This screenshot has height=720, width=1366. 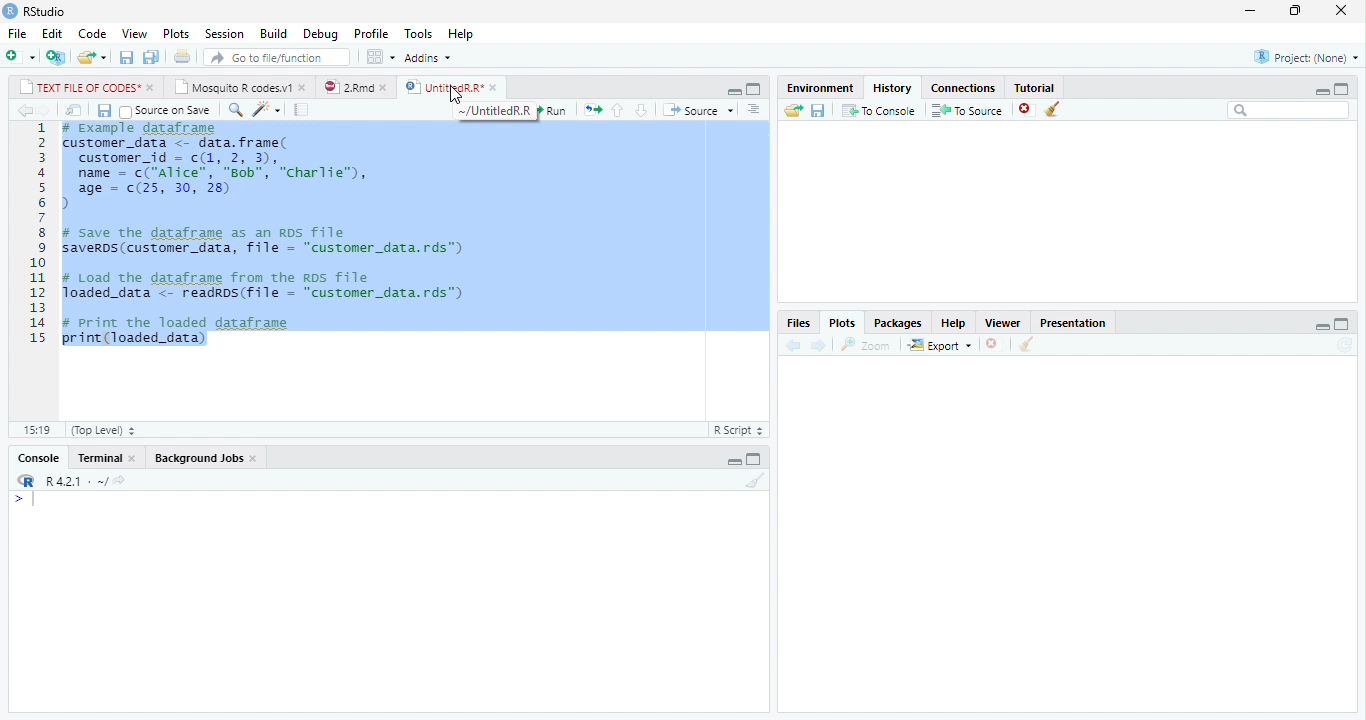 I want to click on forward, so click(x=46, y=111).